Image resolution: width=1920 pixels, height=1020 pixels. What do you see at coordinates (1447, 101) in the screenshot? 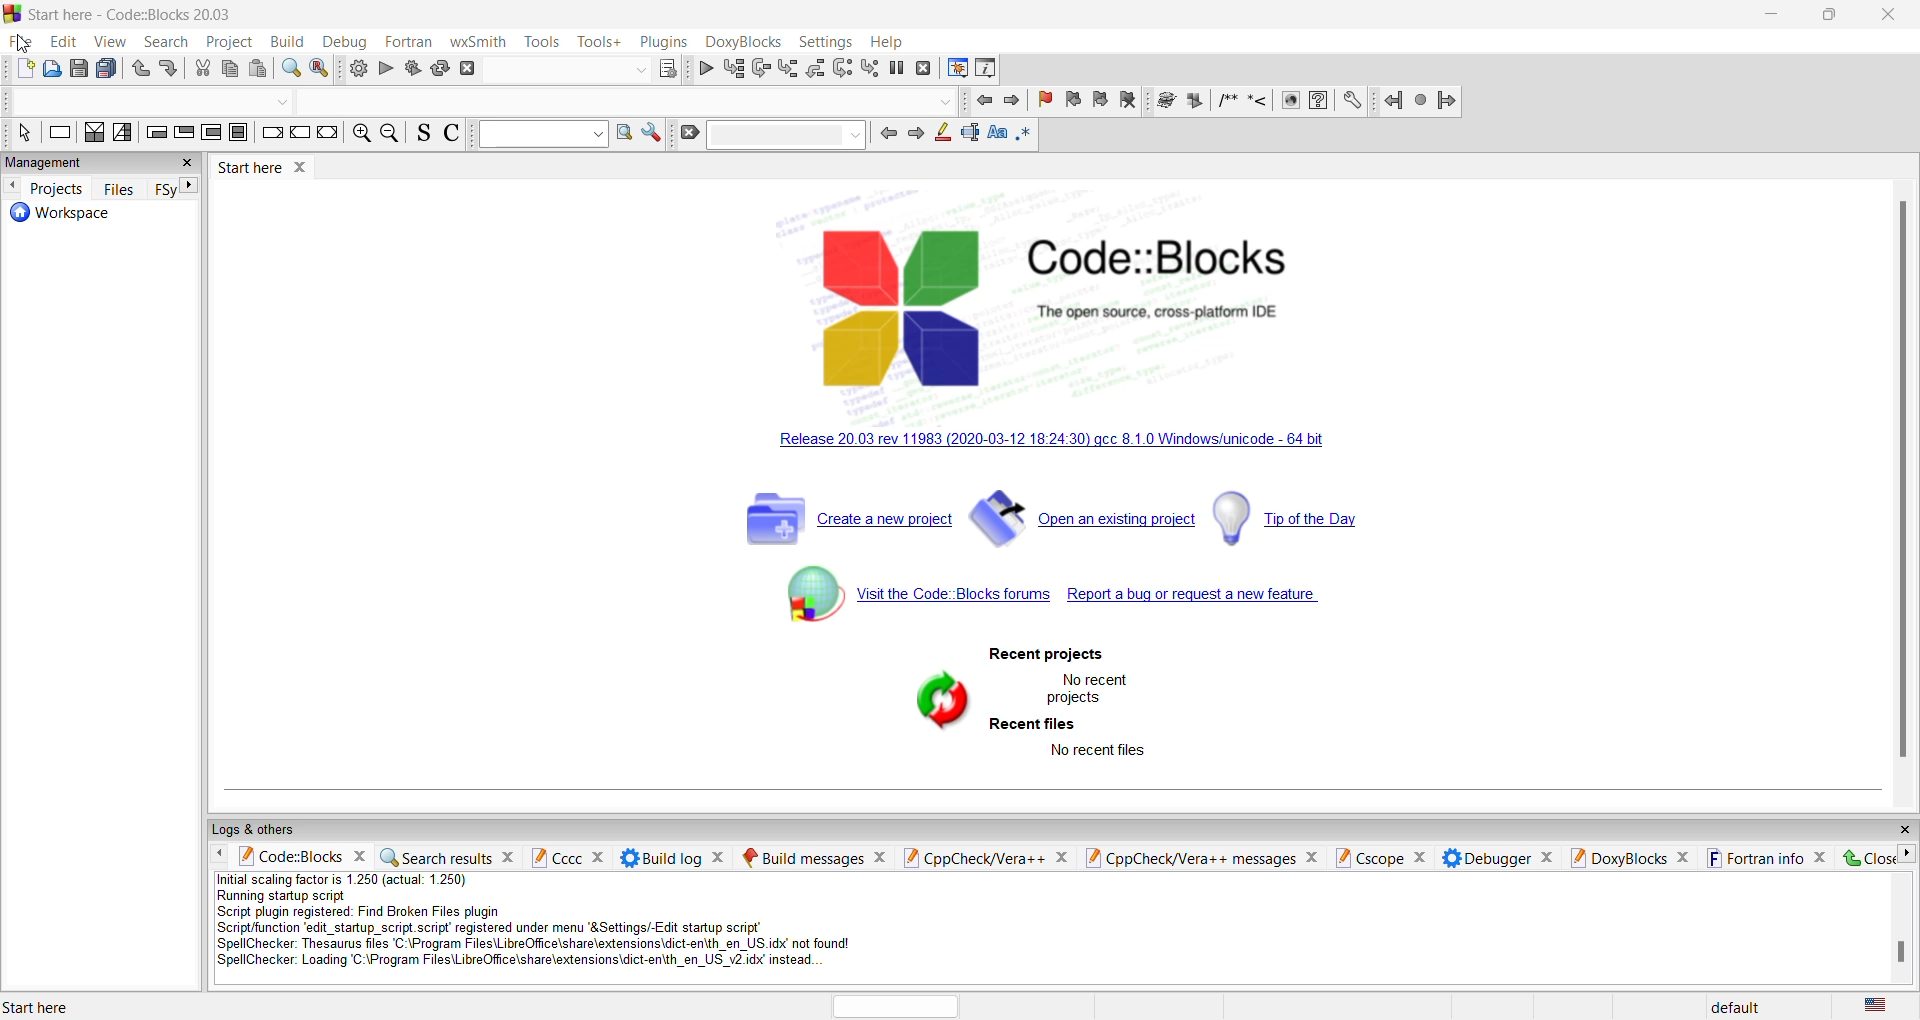
I see `jump forward` at bounding box center [1447, 101].